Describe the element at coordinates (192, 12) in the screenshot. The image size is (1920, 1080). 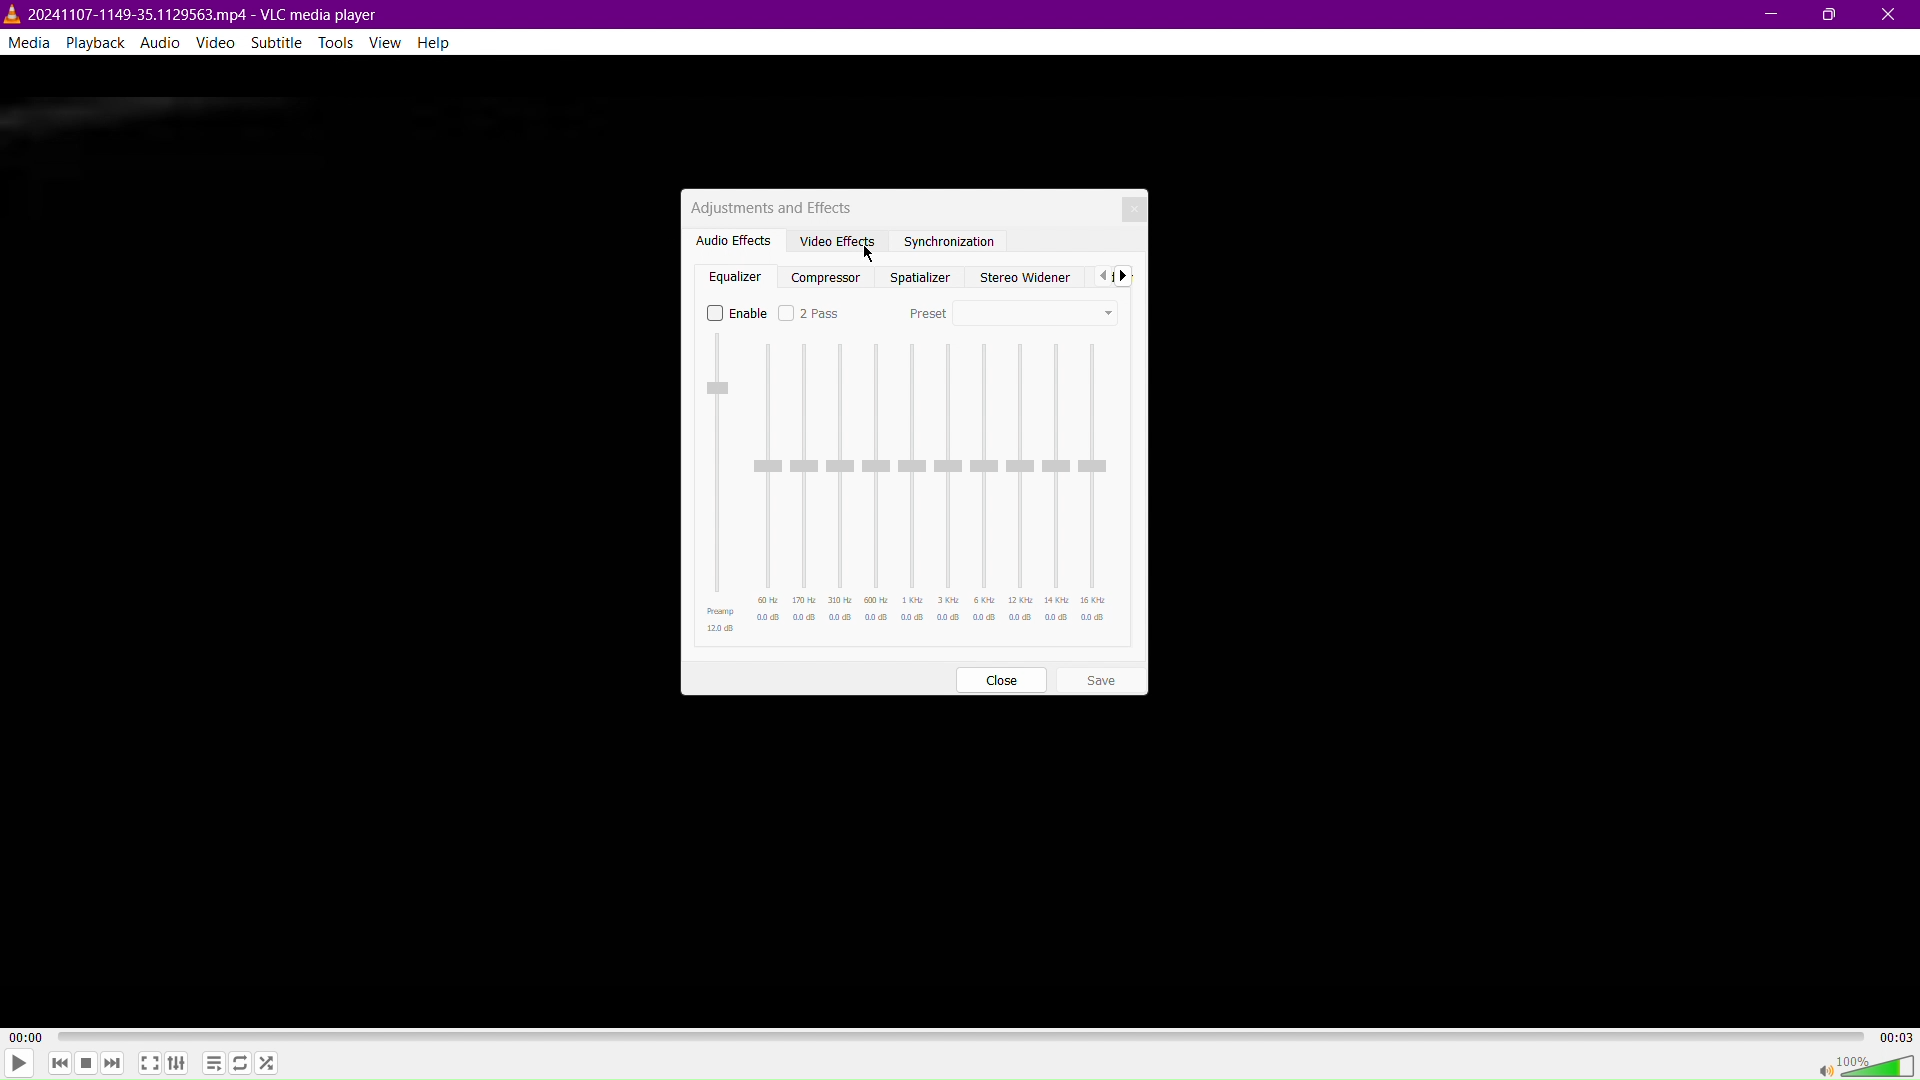
I see `2024107-1149-35.1129563.mp4 - VLC media player` at that location.